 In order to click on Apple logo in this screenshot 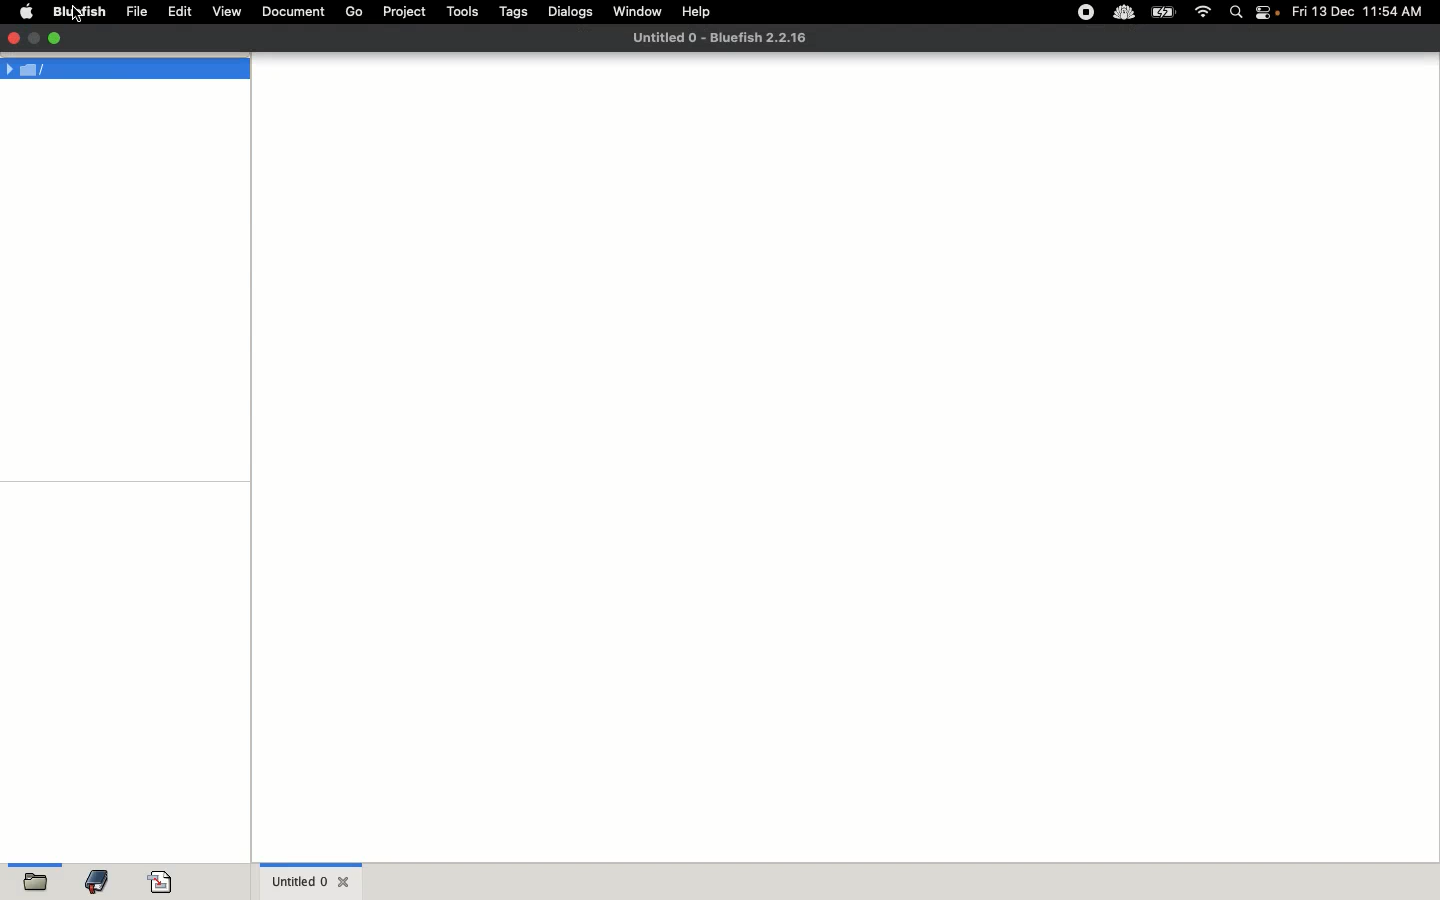, I will do `click(26, 11)`.